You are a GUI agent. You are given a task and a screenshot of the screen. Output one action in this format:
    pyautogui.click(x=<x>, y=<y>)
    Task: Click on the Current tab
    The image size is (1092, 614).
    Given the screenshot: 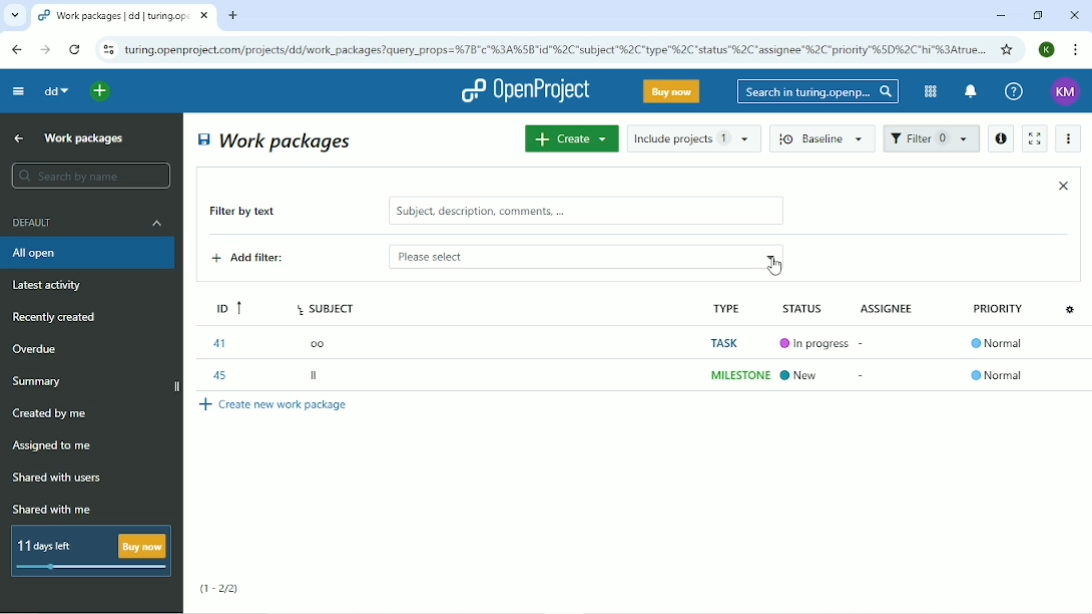 What is the action you would take?
    pyautogui.click(x=124, y=16)
    